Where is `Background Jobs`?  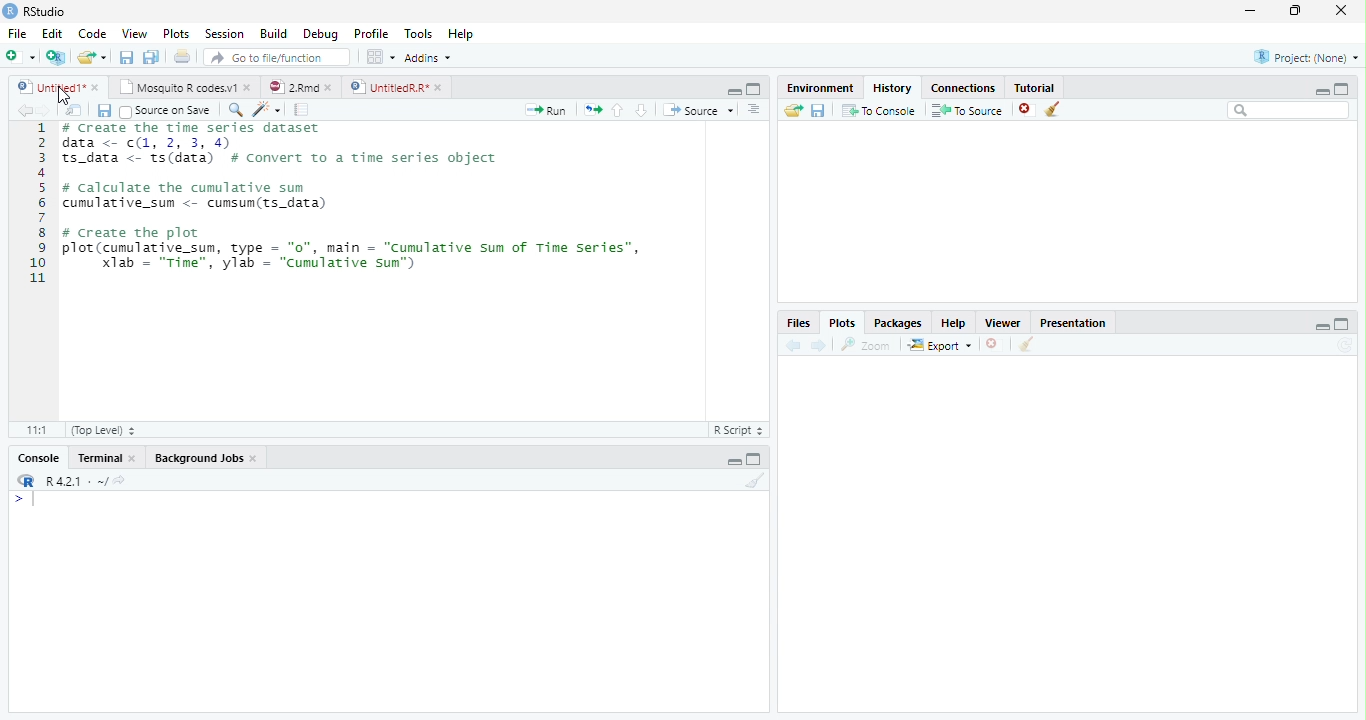 Background Jobs is located at coordinates (207, 457).